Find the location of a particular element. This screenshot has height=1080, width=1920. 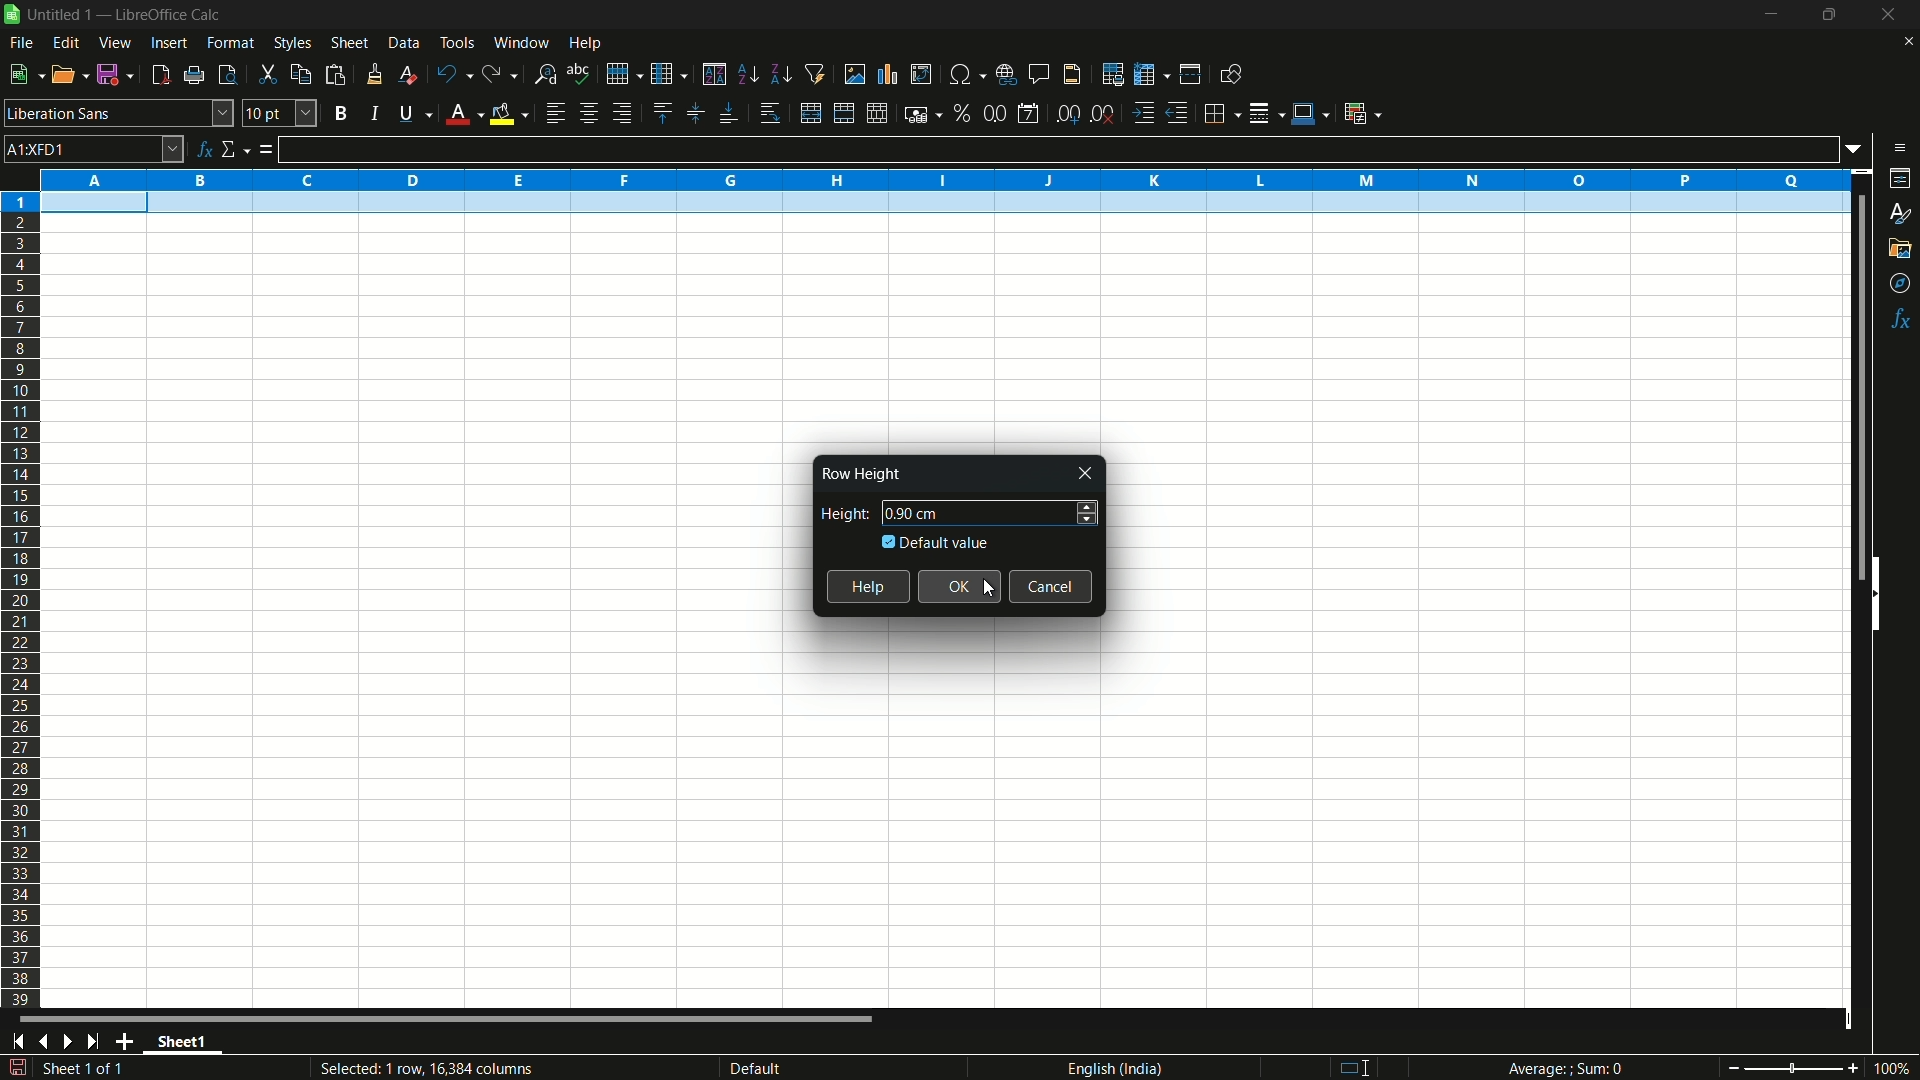

open file is located at coordinates (71, 75).